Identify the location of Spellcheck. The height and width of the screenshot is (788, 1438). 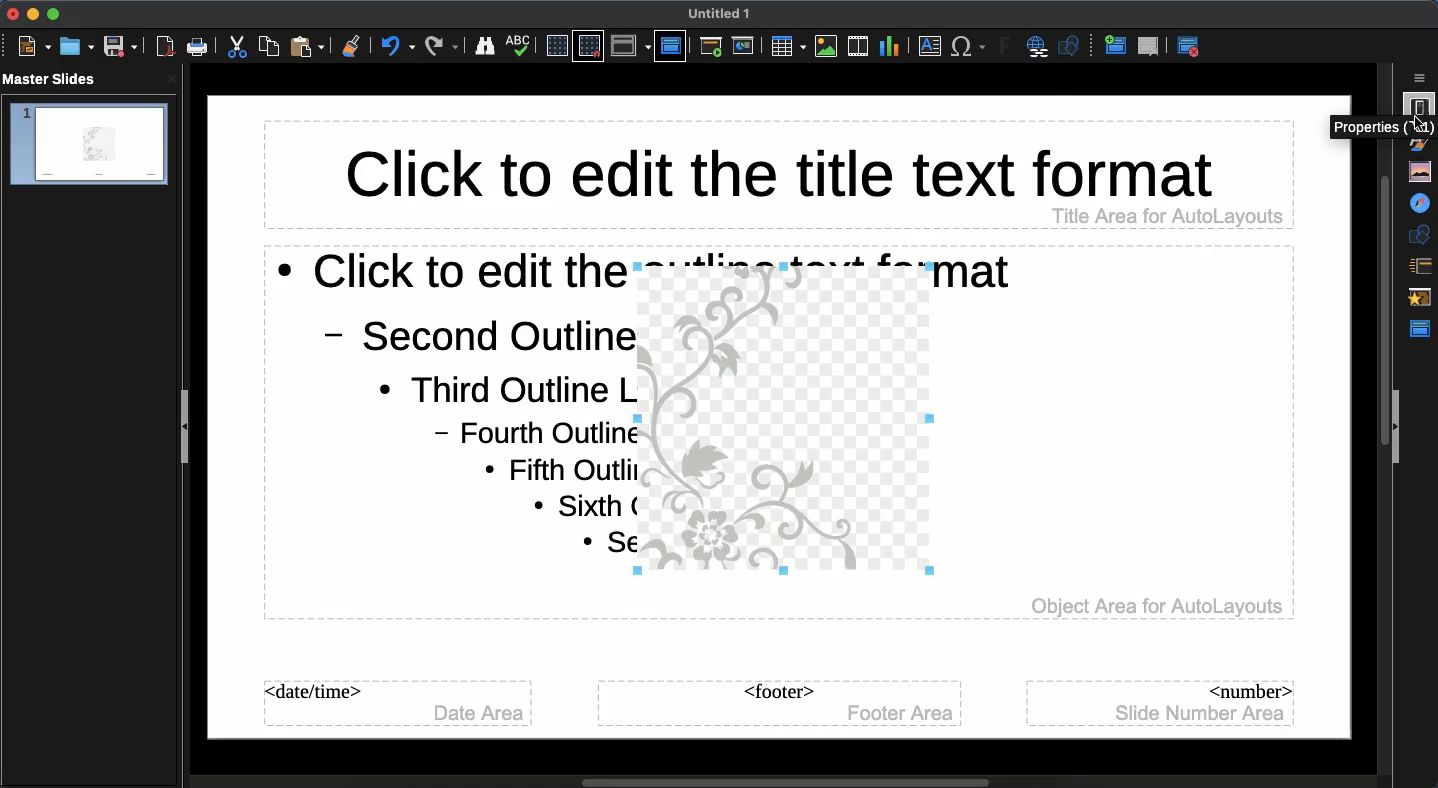
(519, 44).